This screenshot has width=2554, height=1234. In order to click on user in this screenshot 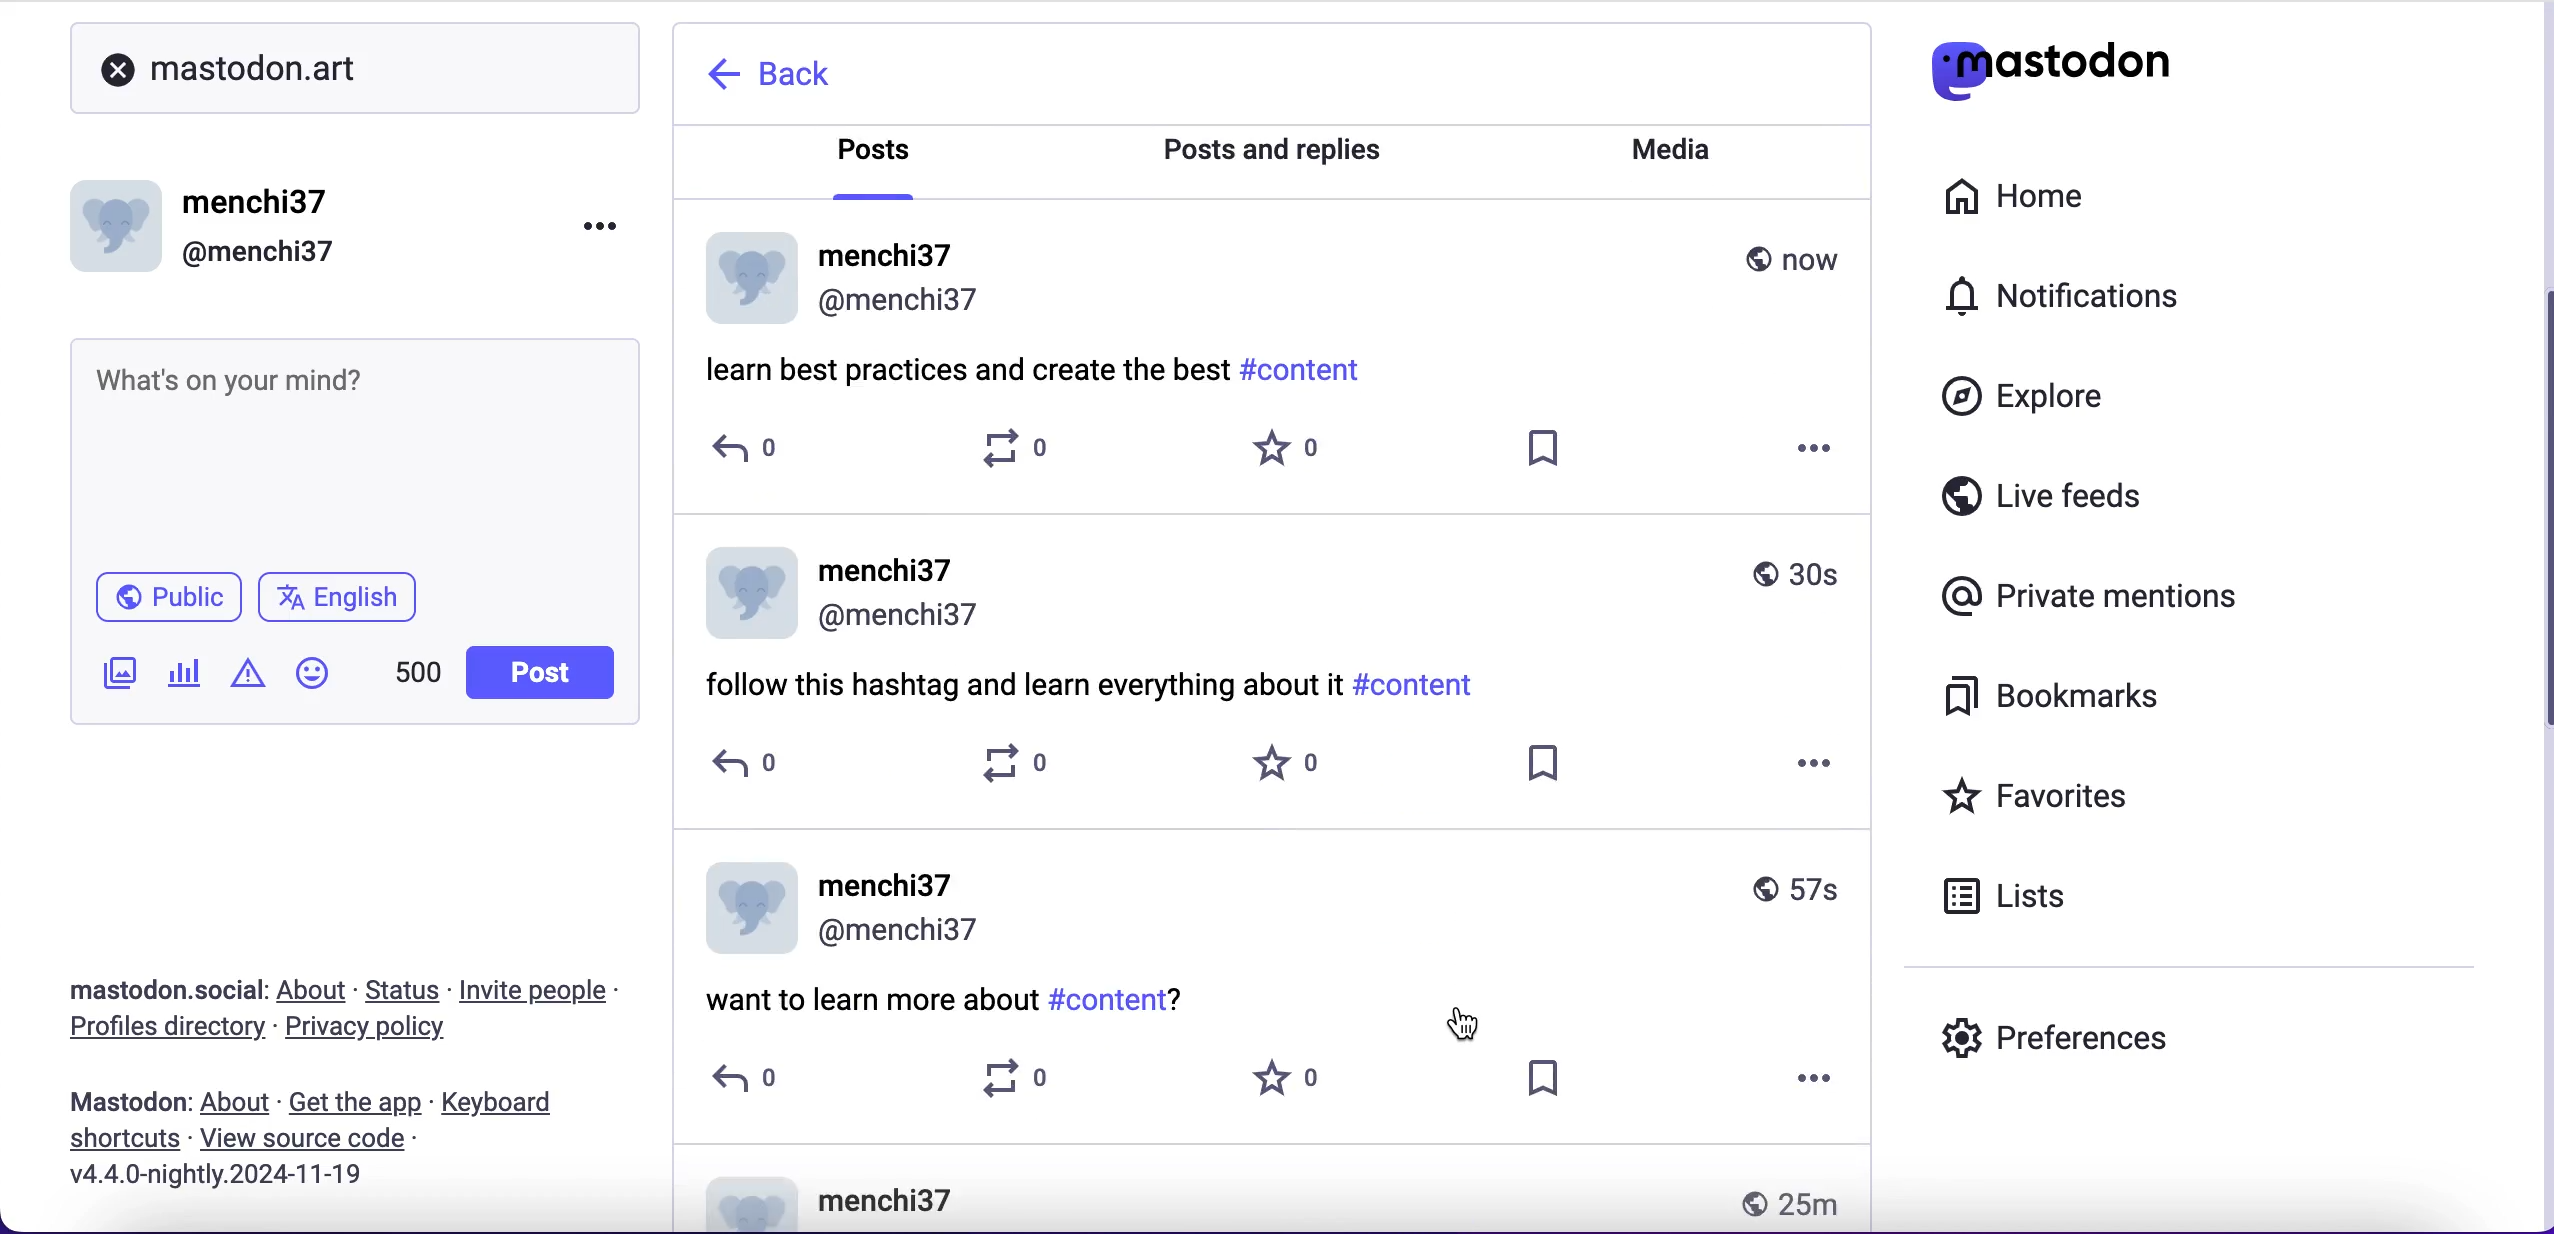, I will do `click(894, 591)`.